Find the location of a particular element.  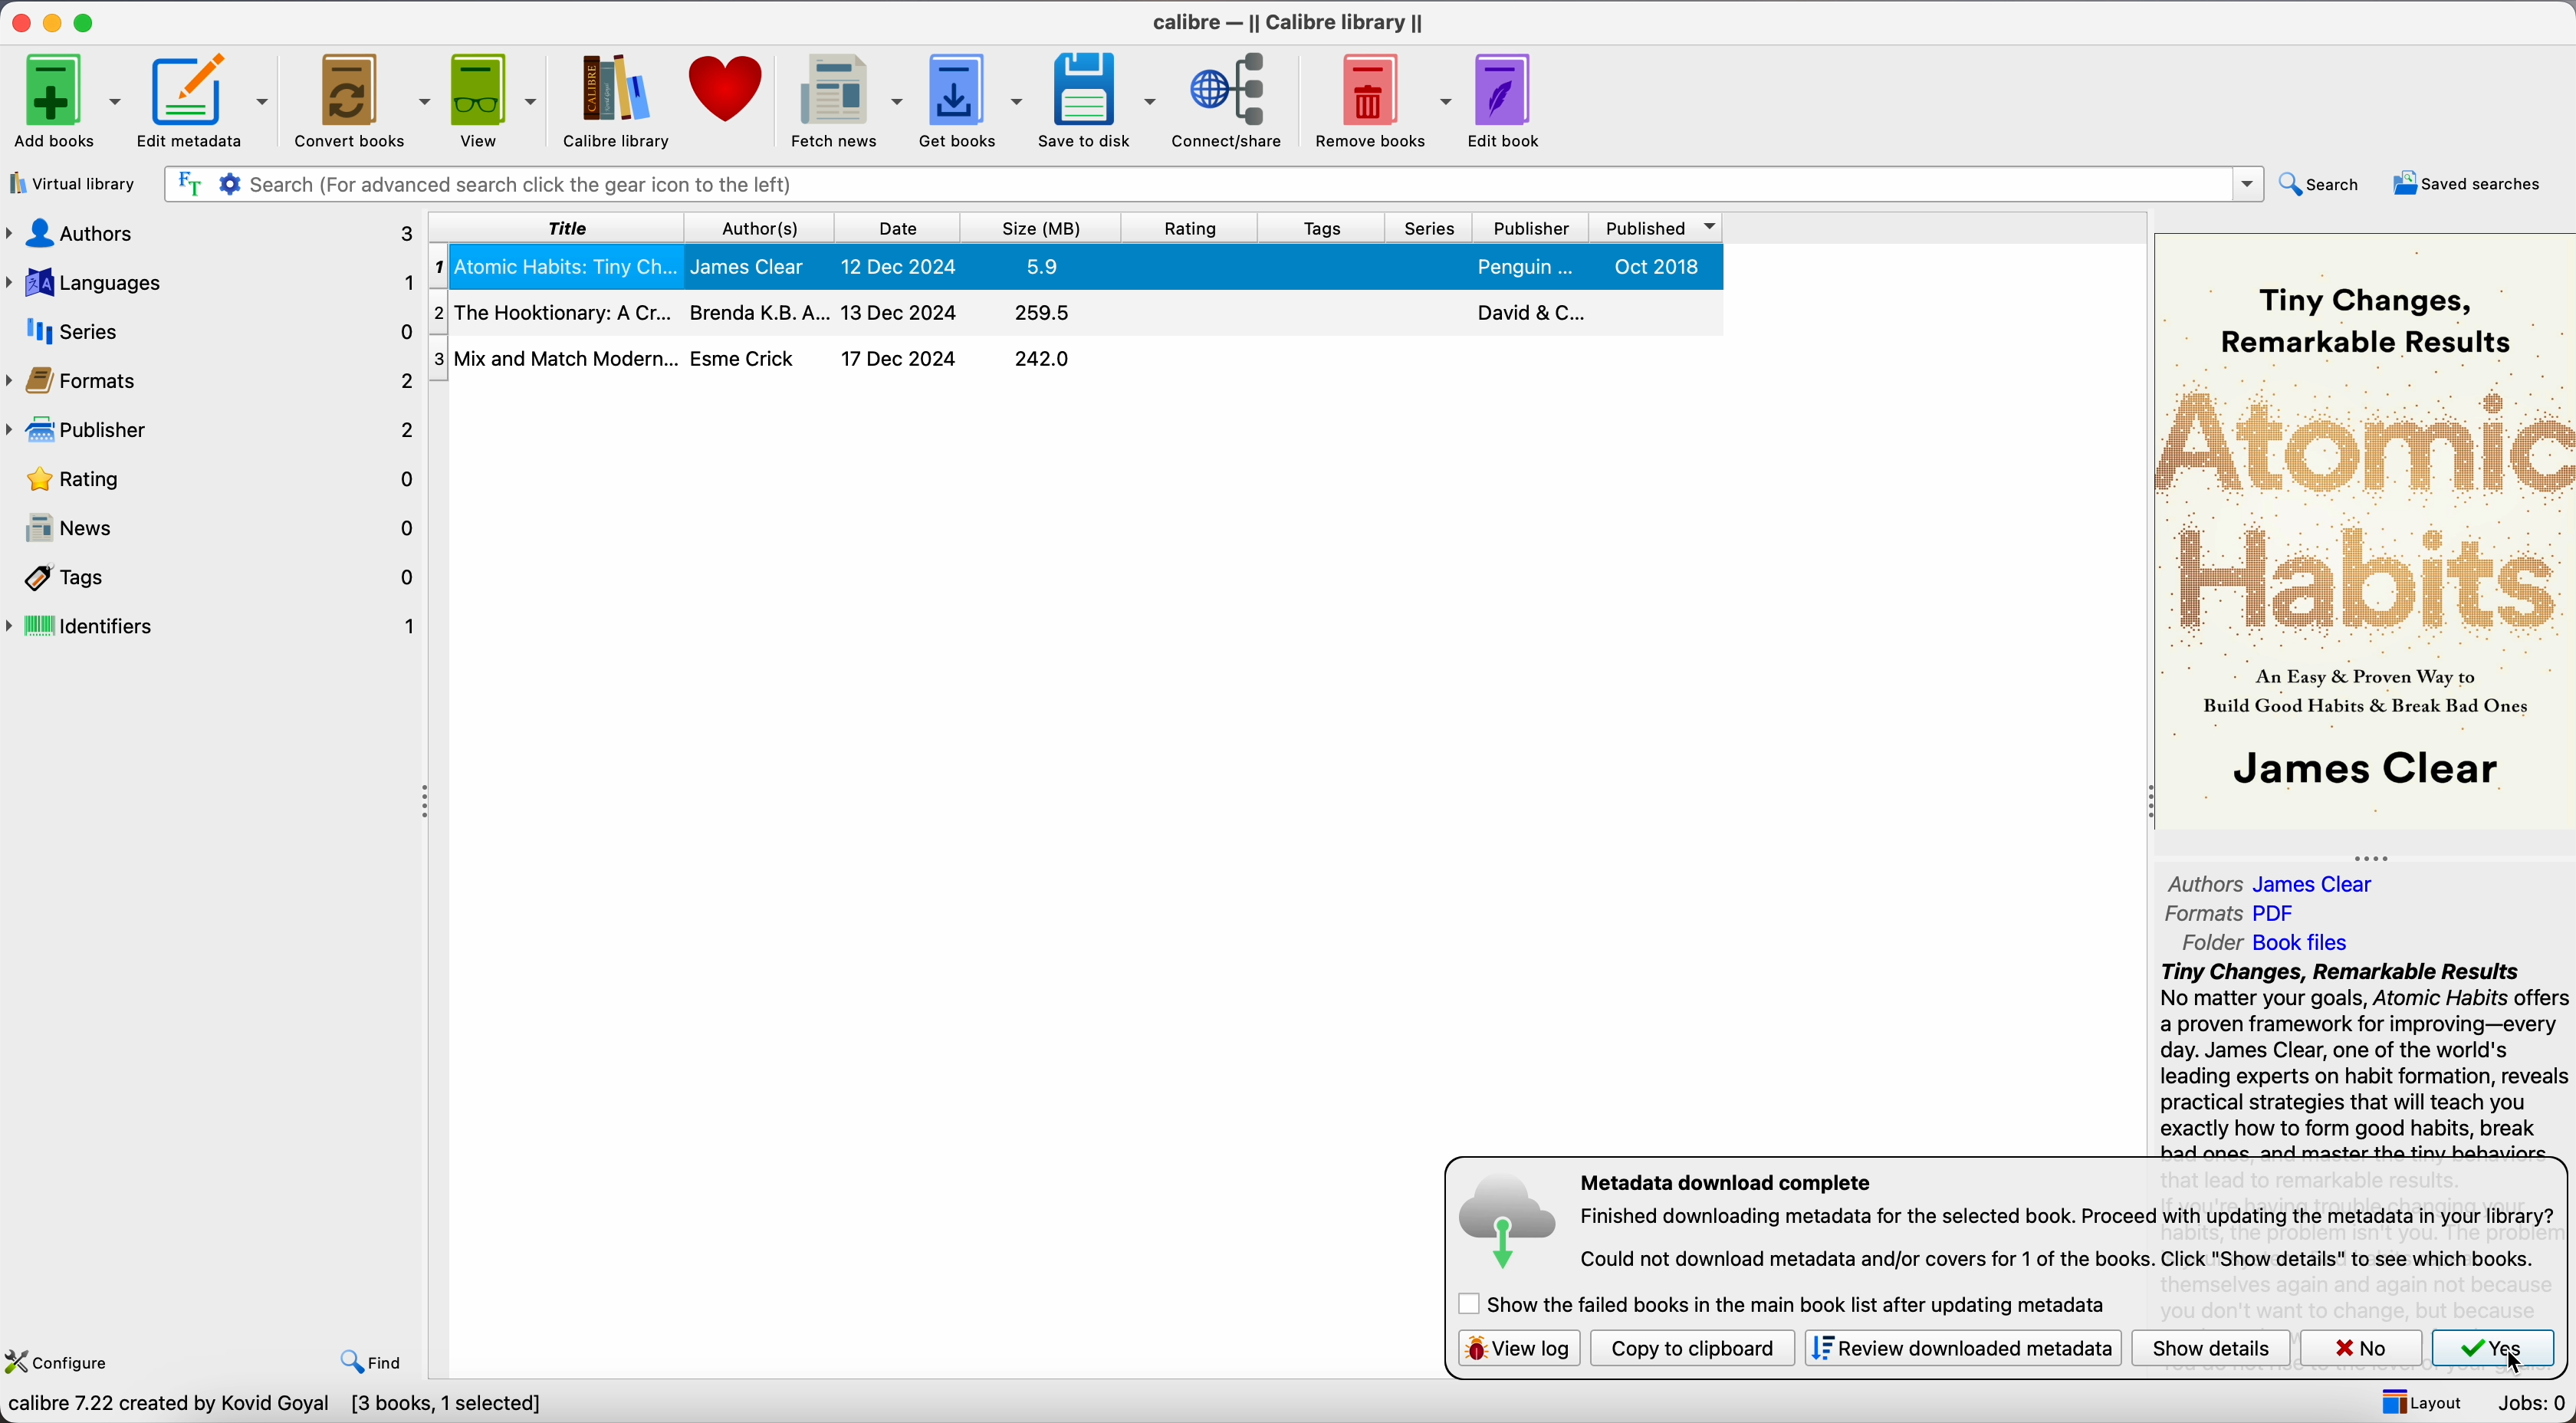

get books is located at coordinates (972, 101).